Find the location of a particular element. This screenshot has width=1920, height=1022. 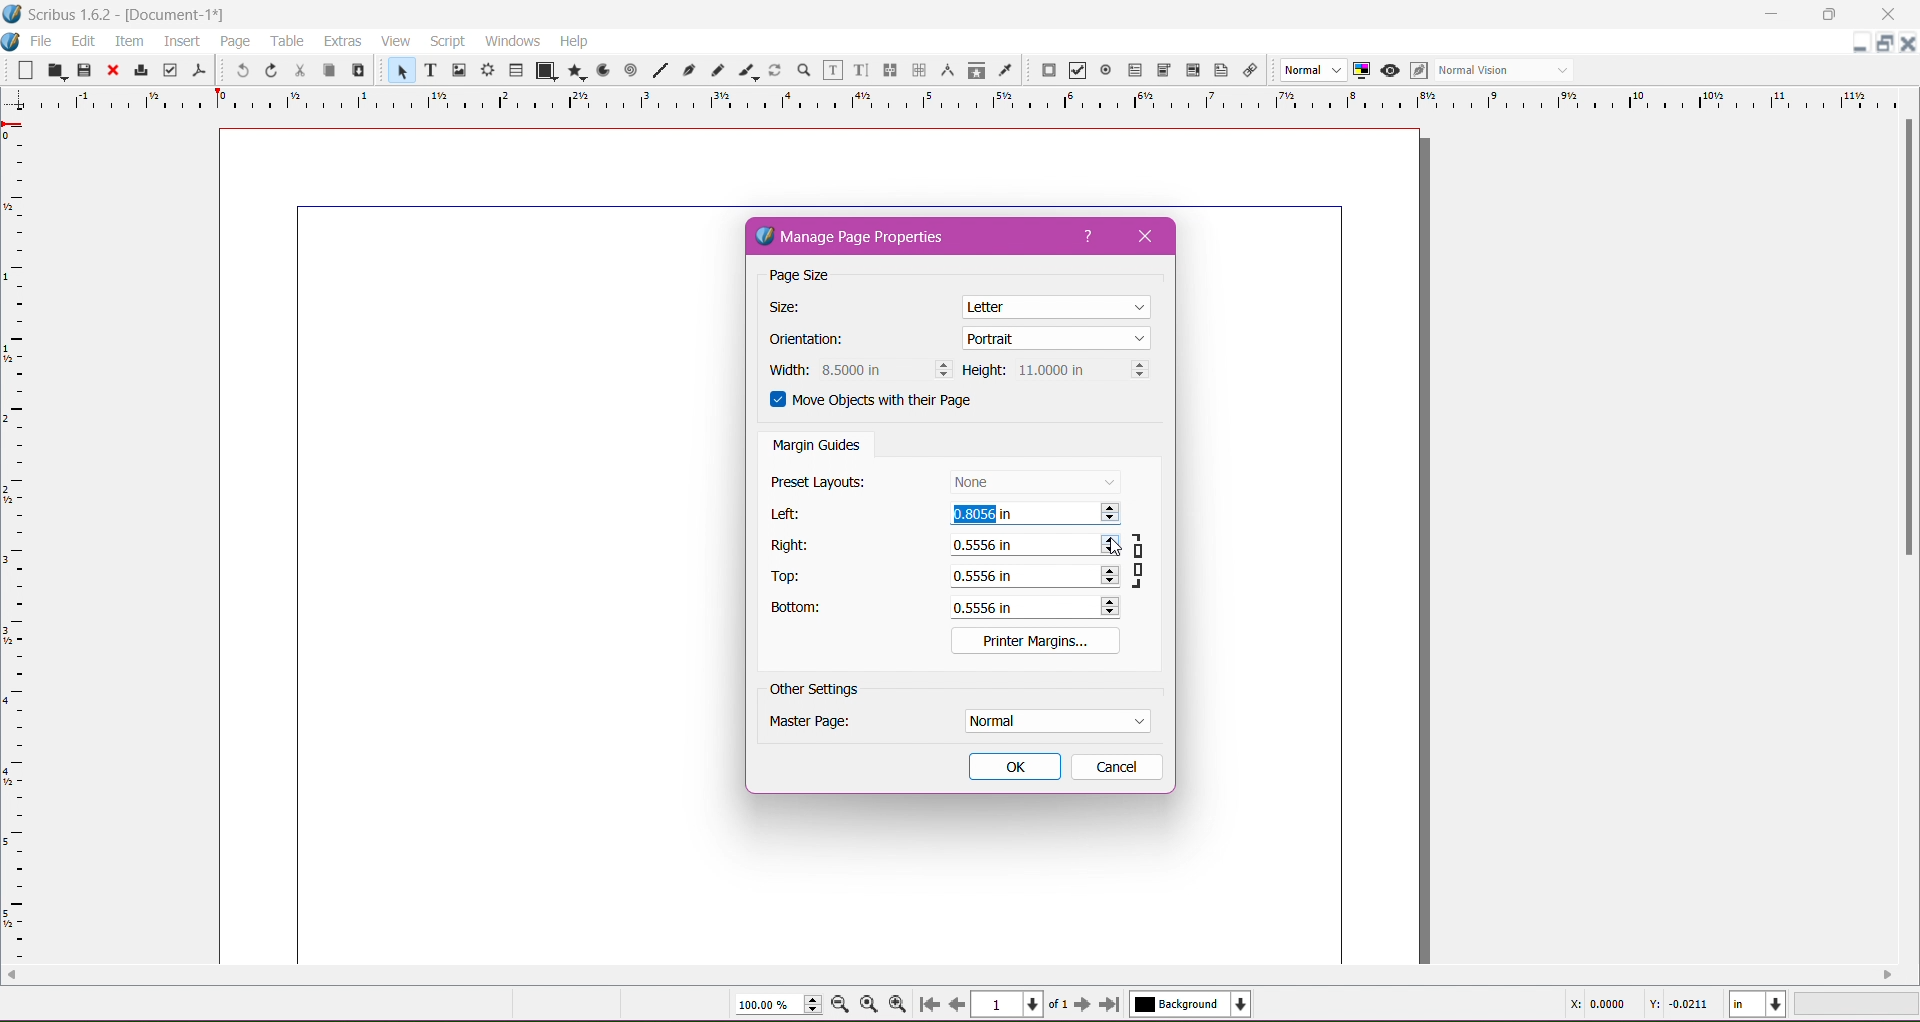

Go to last page is located at coordinates (1111, 1005).